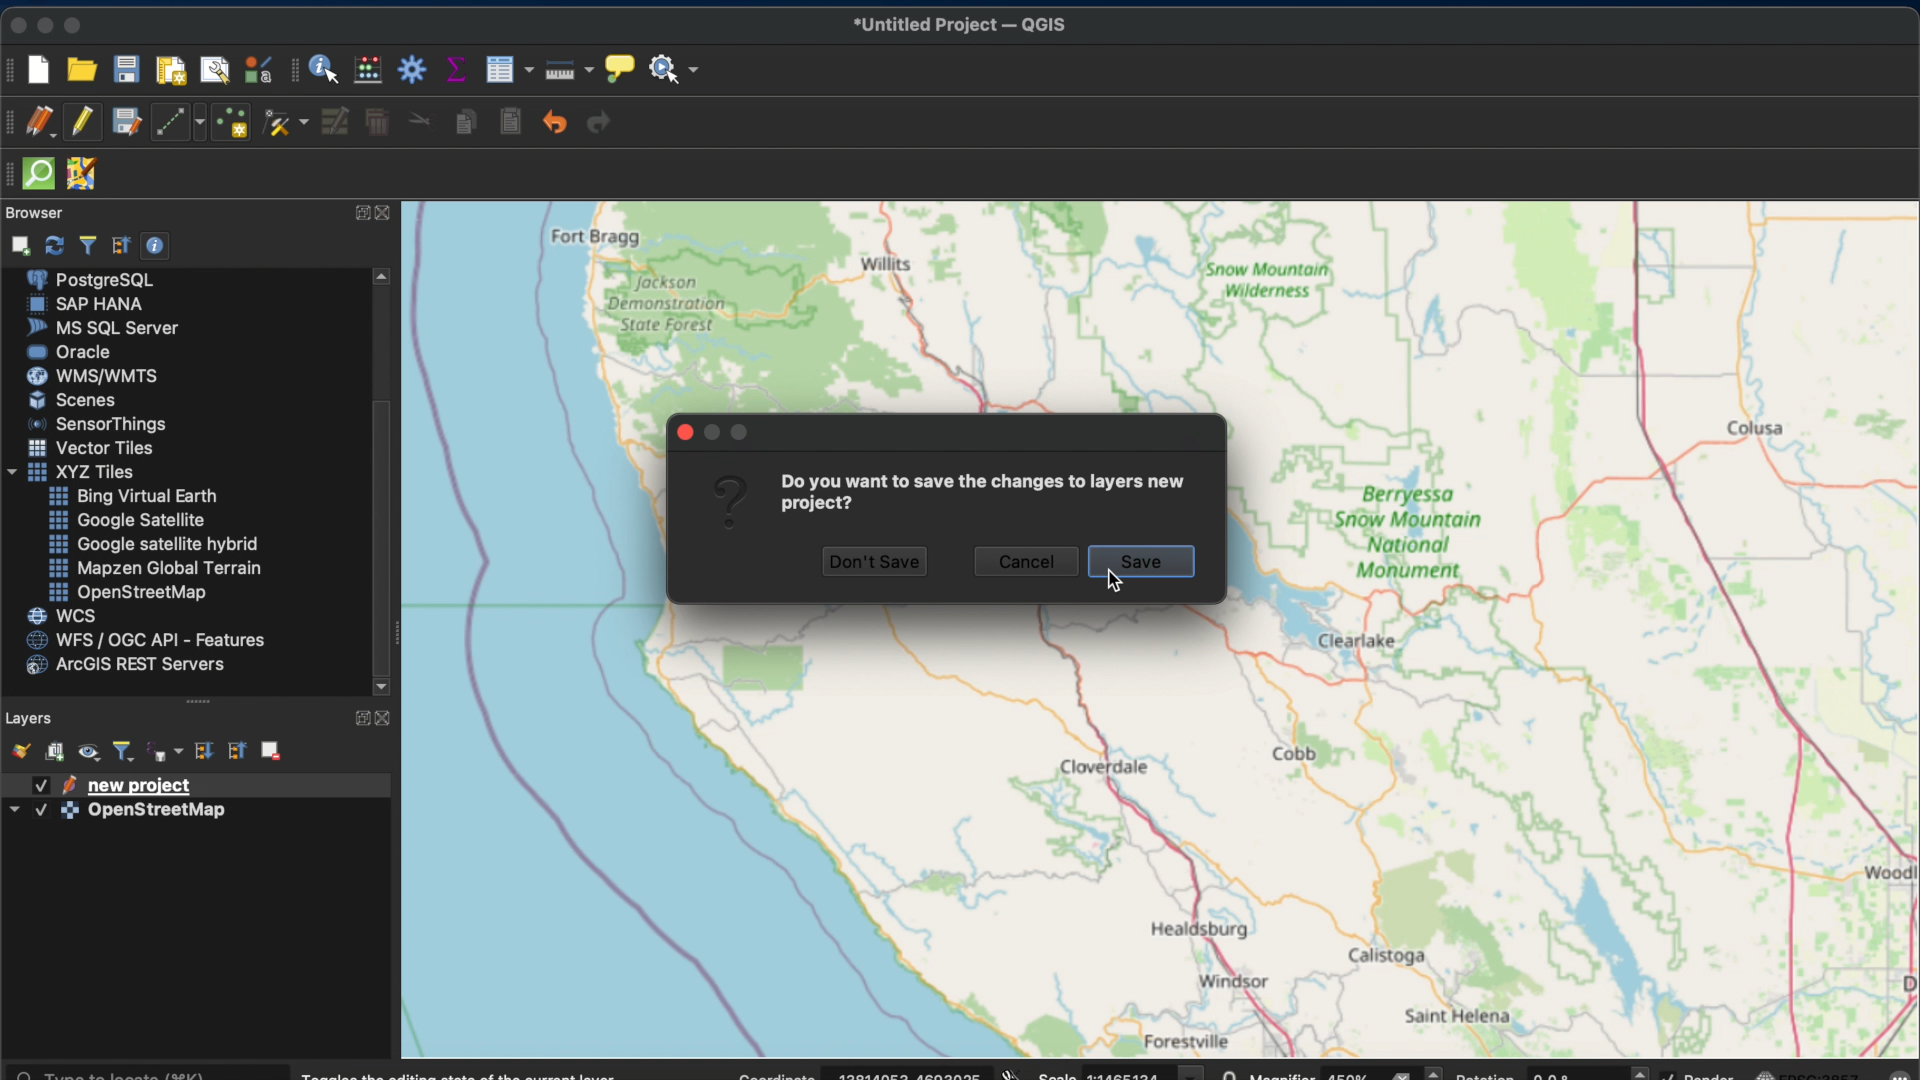 The height and width of the screenshot is (1080, 1920). Describe the element at coordinates (1119, 582) in the screenshot. I see `CURSOR` at that location.